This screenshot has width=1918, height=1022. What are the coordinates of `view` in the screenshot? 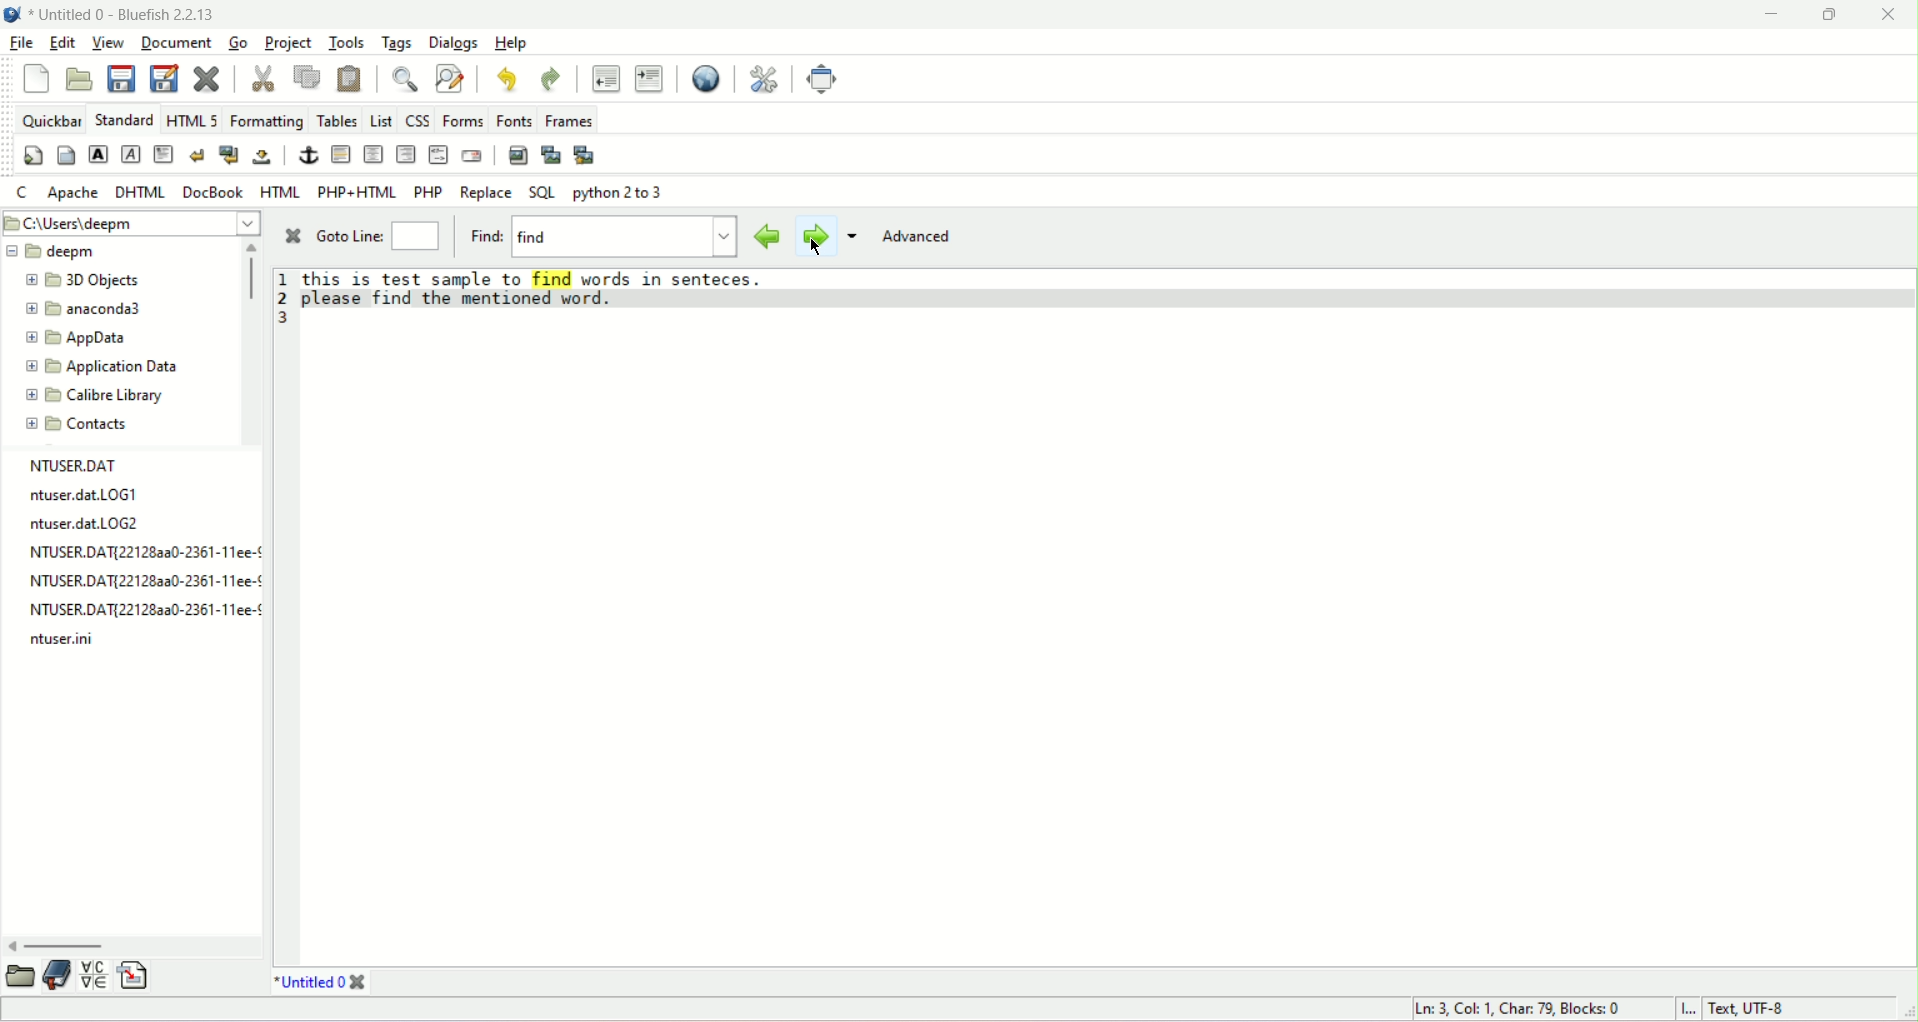 It's located at (109, 42).